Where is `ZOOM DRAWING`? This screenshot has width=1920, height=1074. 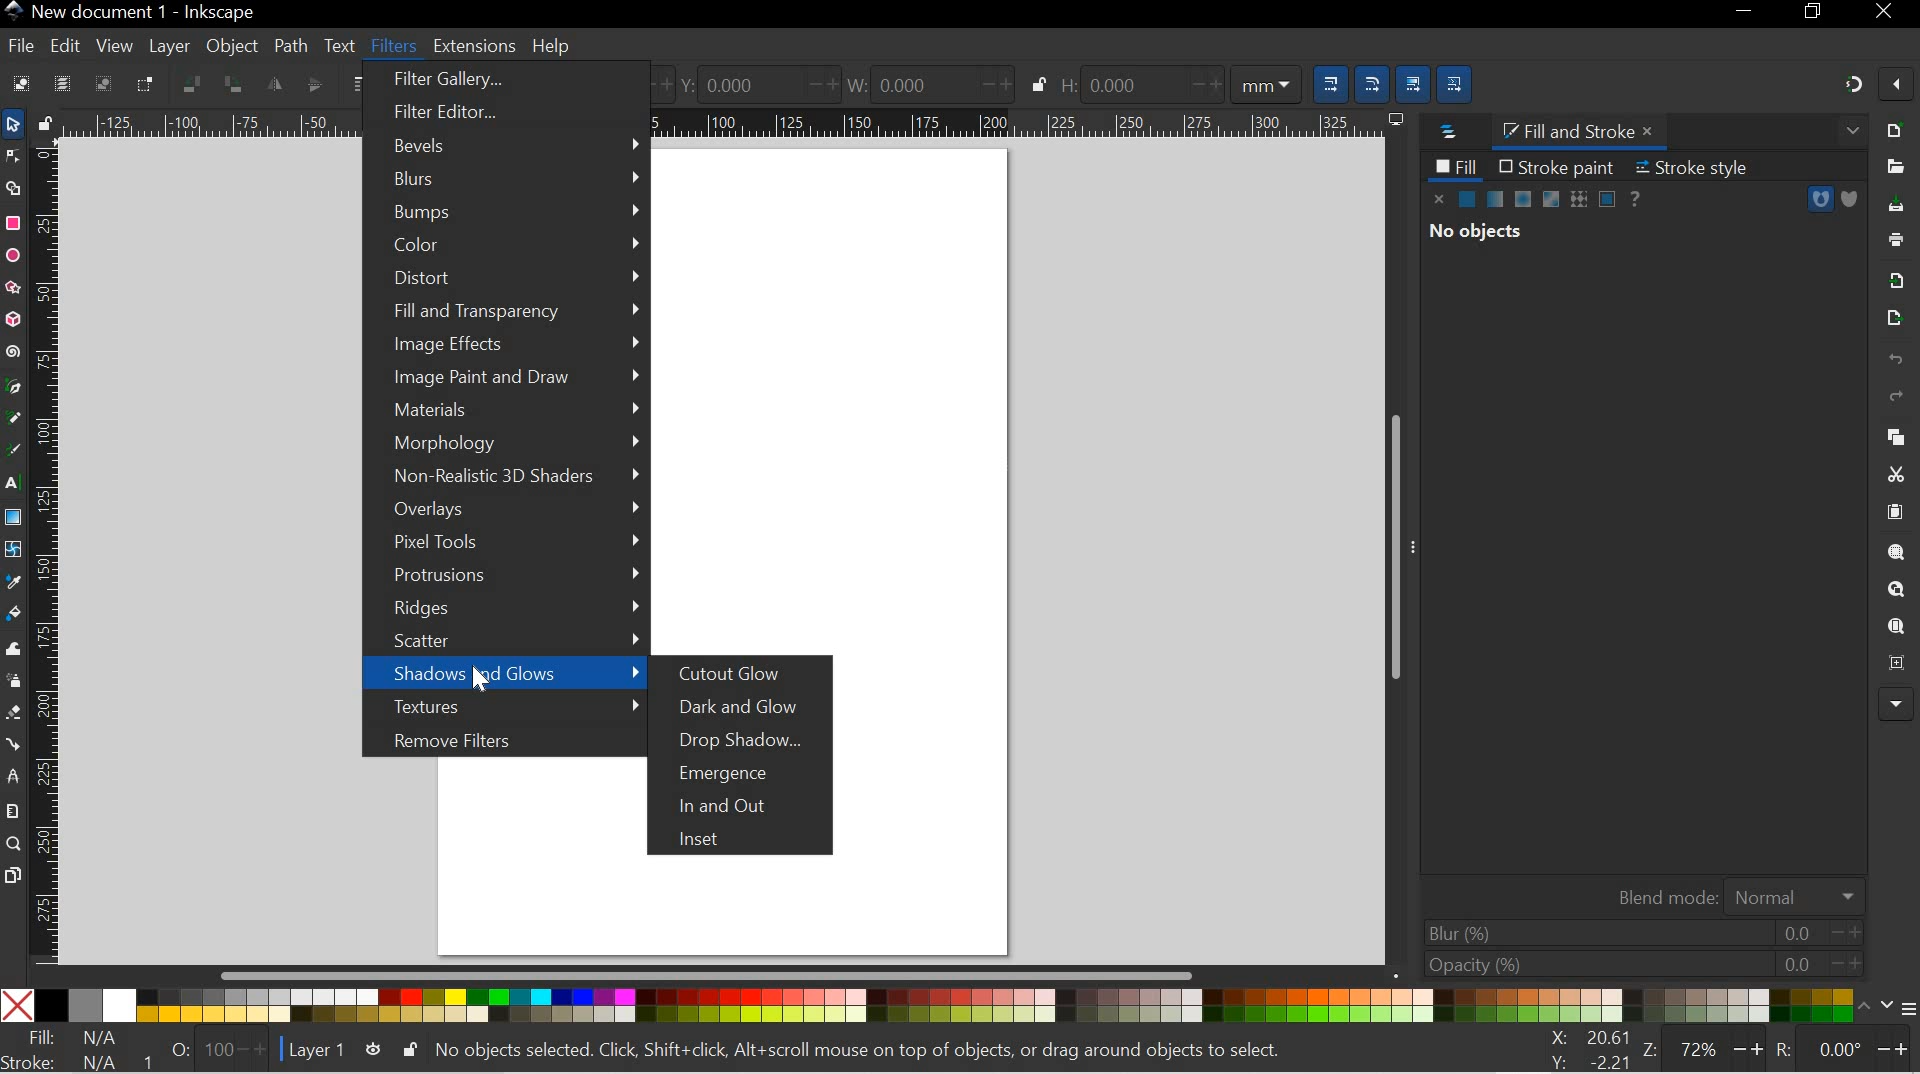
ZOOM DRAWING is located at coordinates (1895, 590).